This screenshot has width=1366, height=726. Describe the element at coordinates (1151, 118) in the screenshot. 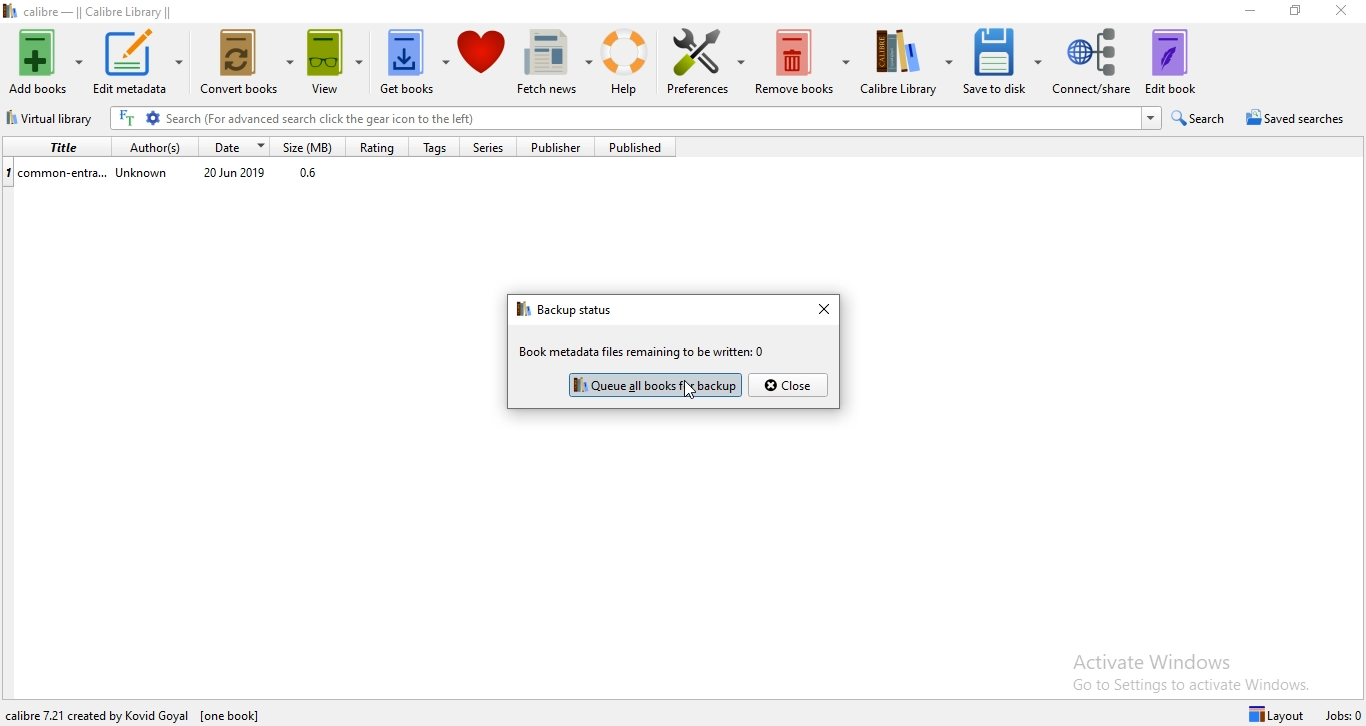

I see `search history` at that location.